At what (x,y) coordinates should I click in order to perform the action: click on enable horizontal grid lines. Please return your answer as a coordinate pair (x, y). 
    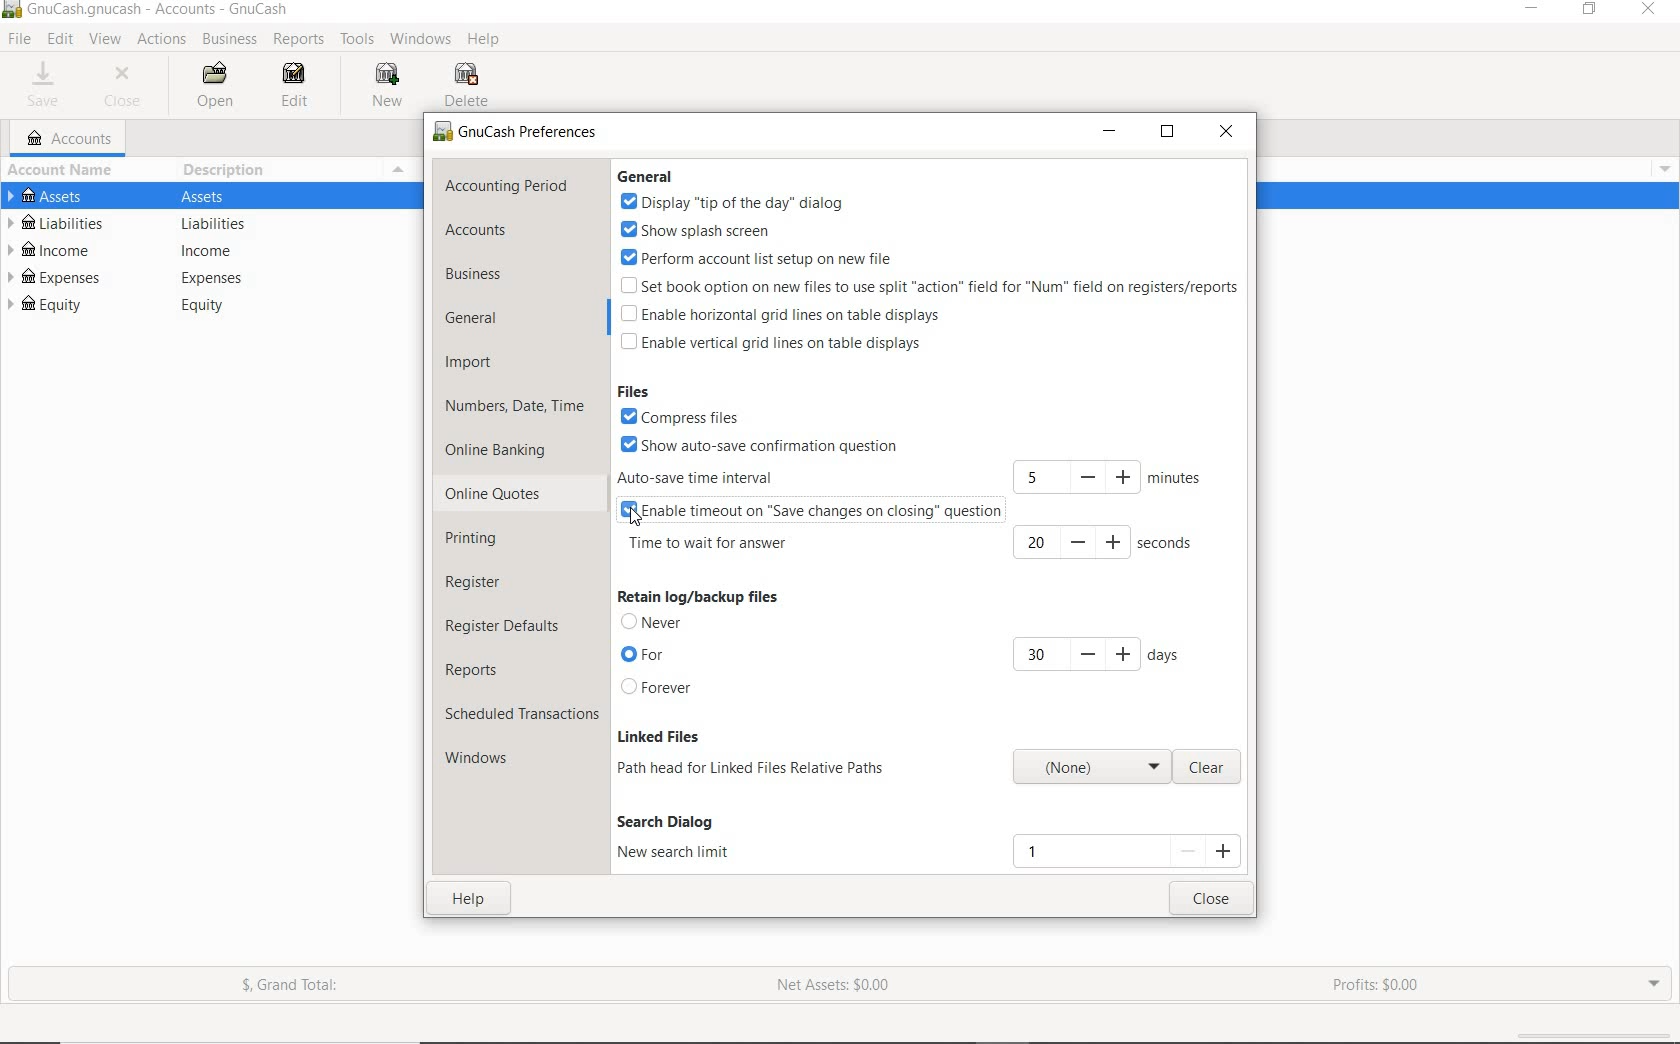
    Looking at the image, I should click on (782, 314).